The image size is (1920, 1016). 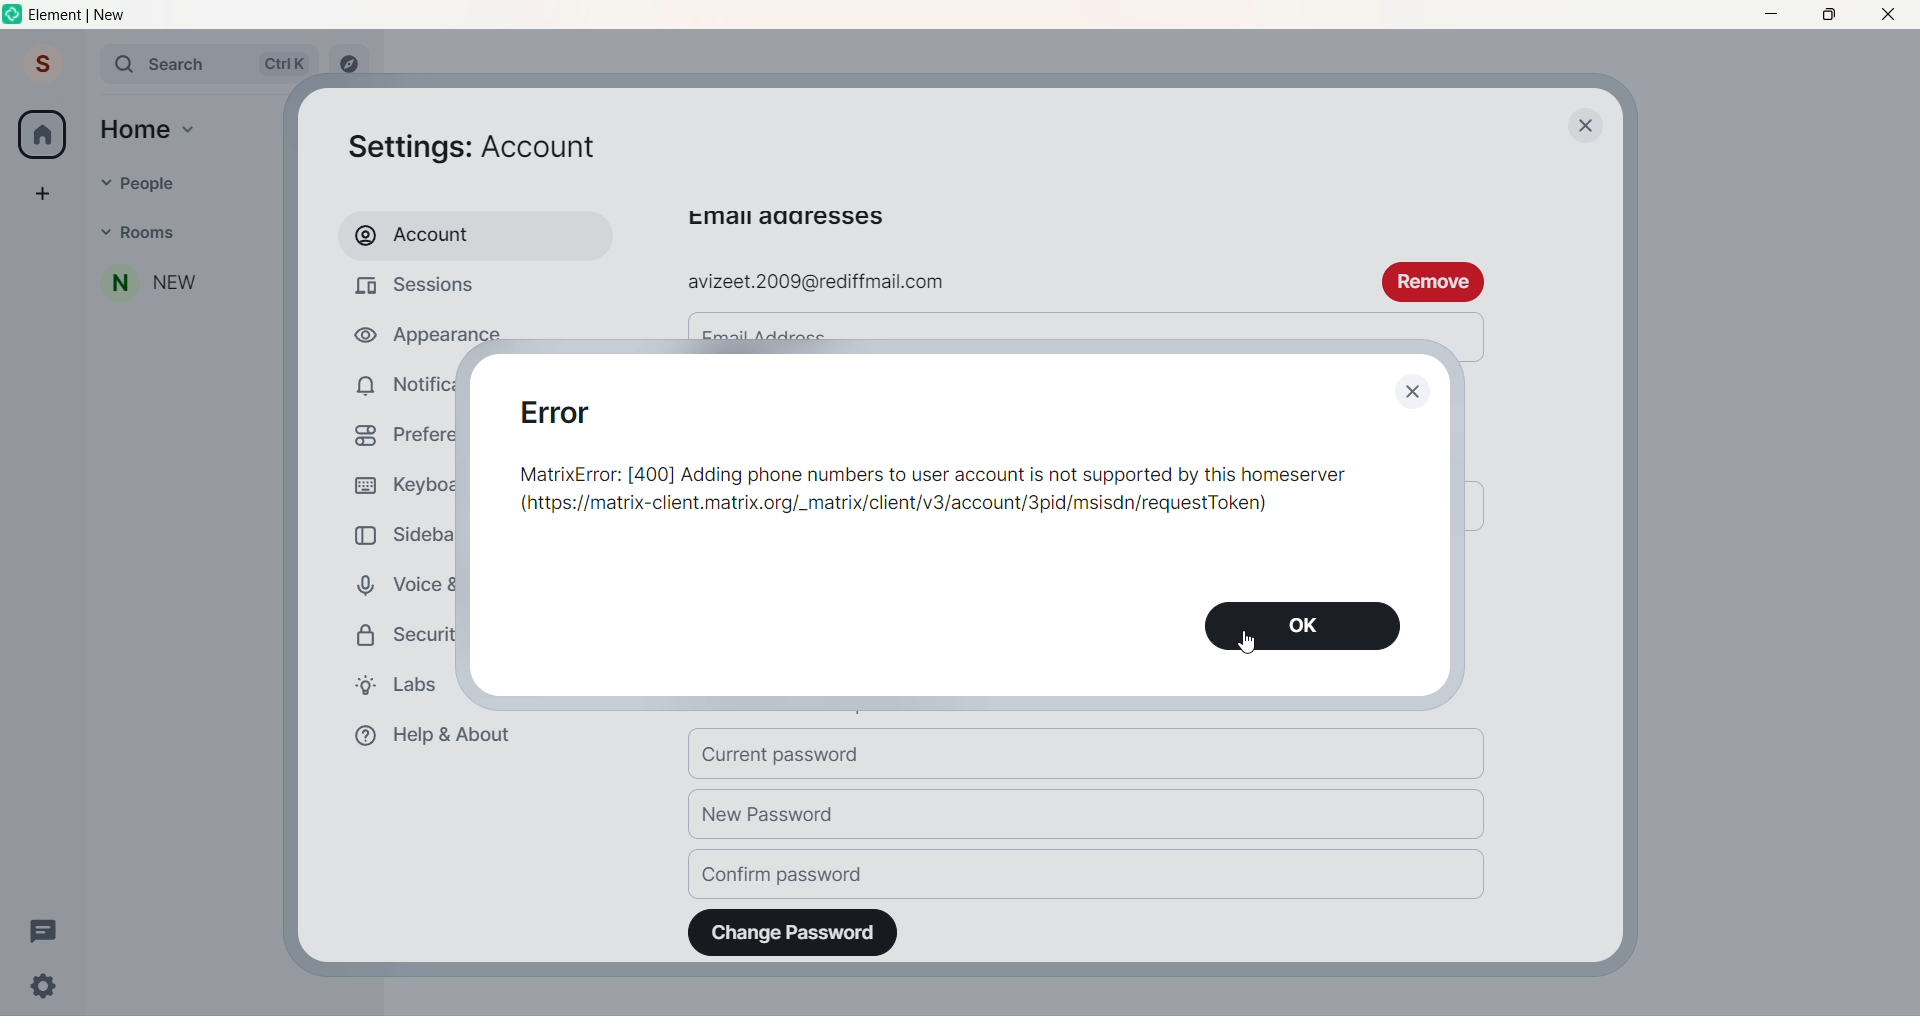 What do you see at coordinates (786, 217) in the screenshot?
I see `email adressess` at bounding box center [786, 217].